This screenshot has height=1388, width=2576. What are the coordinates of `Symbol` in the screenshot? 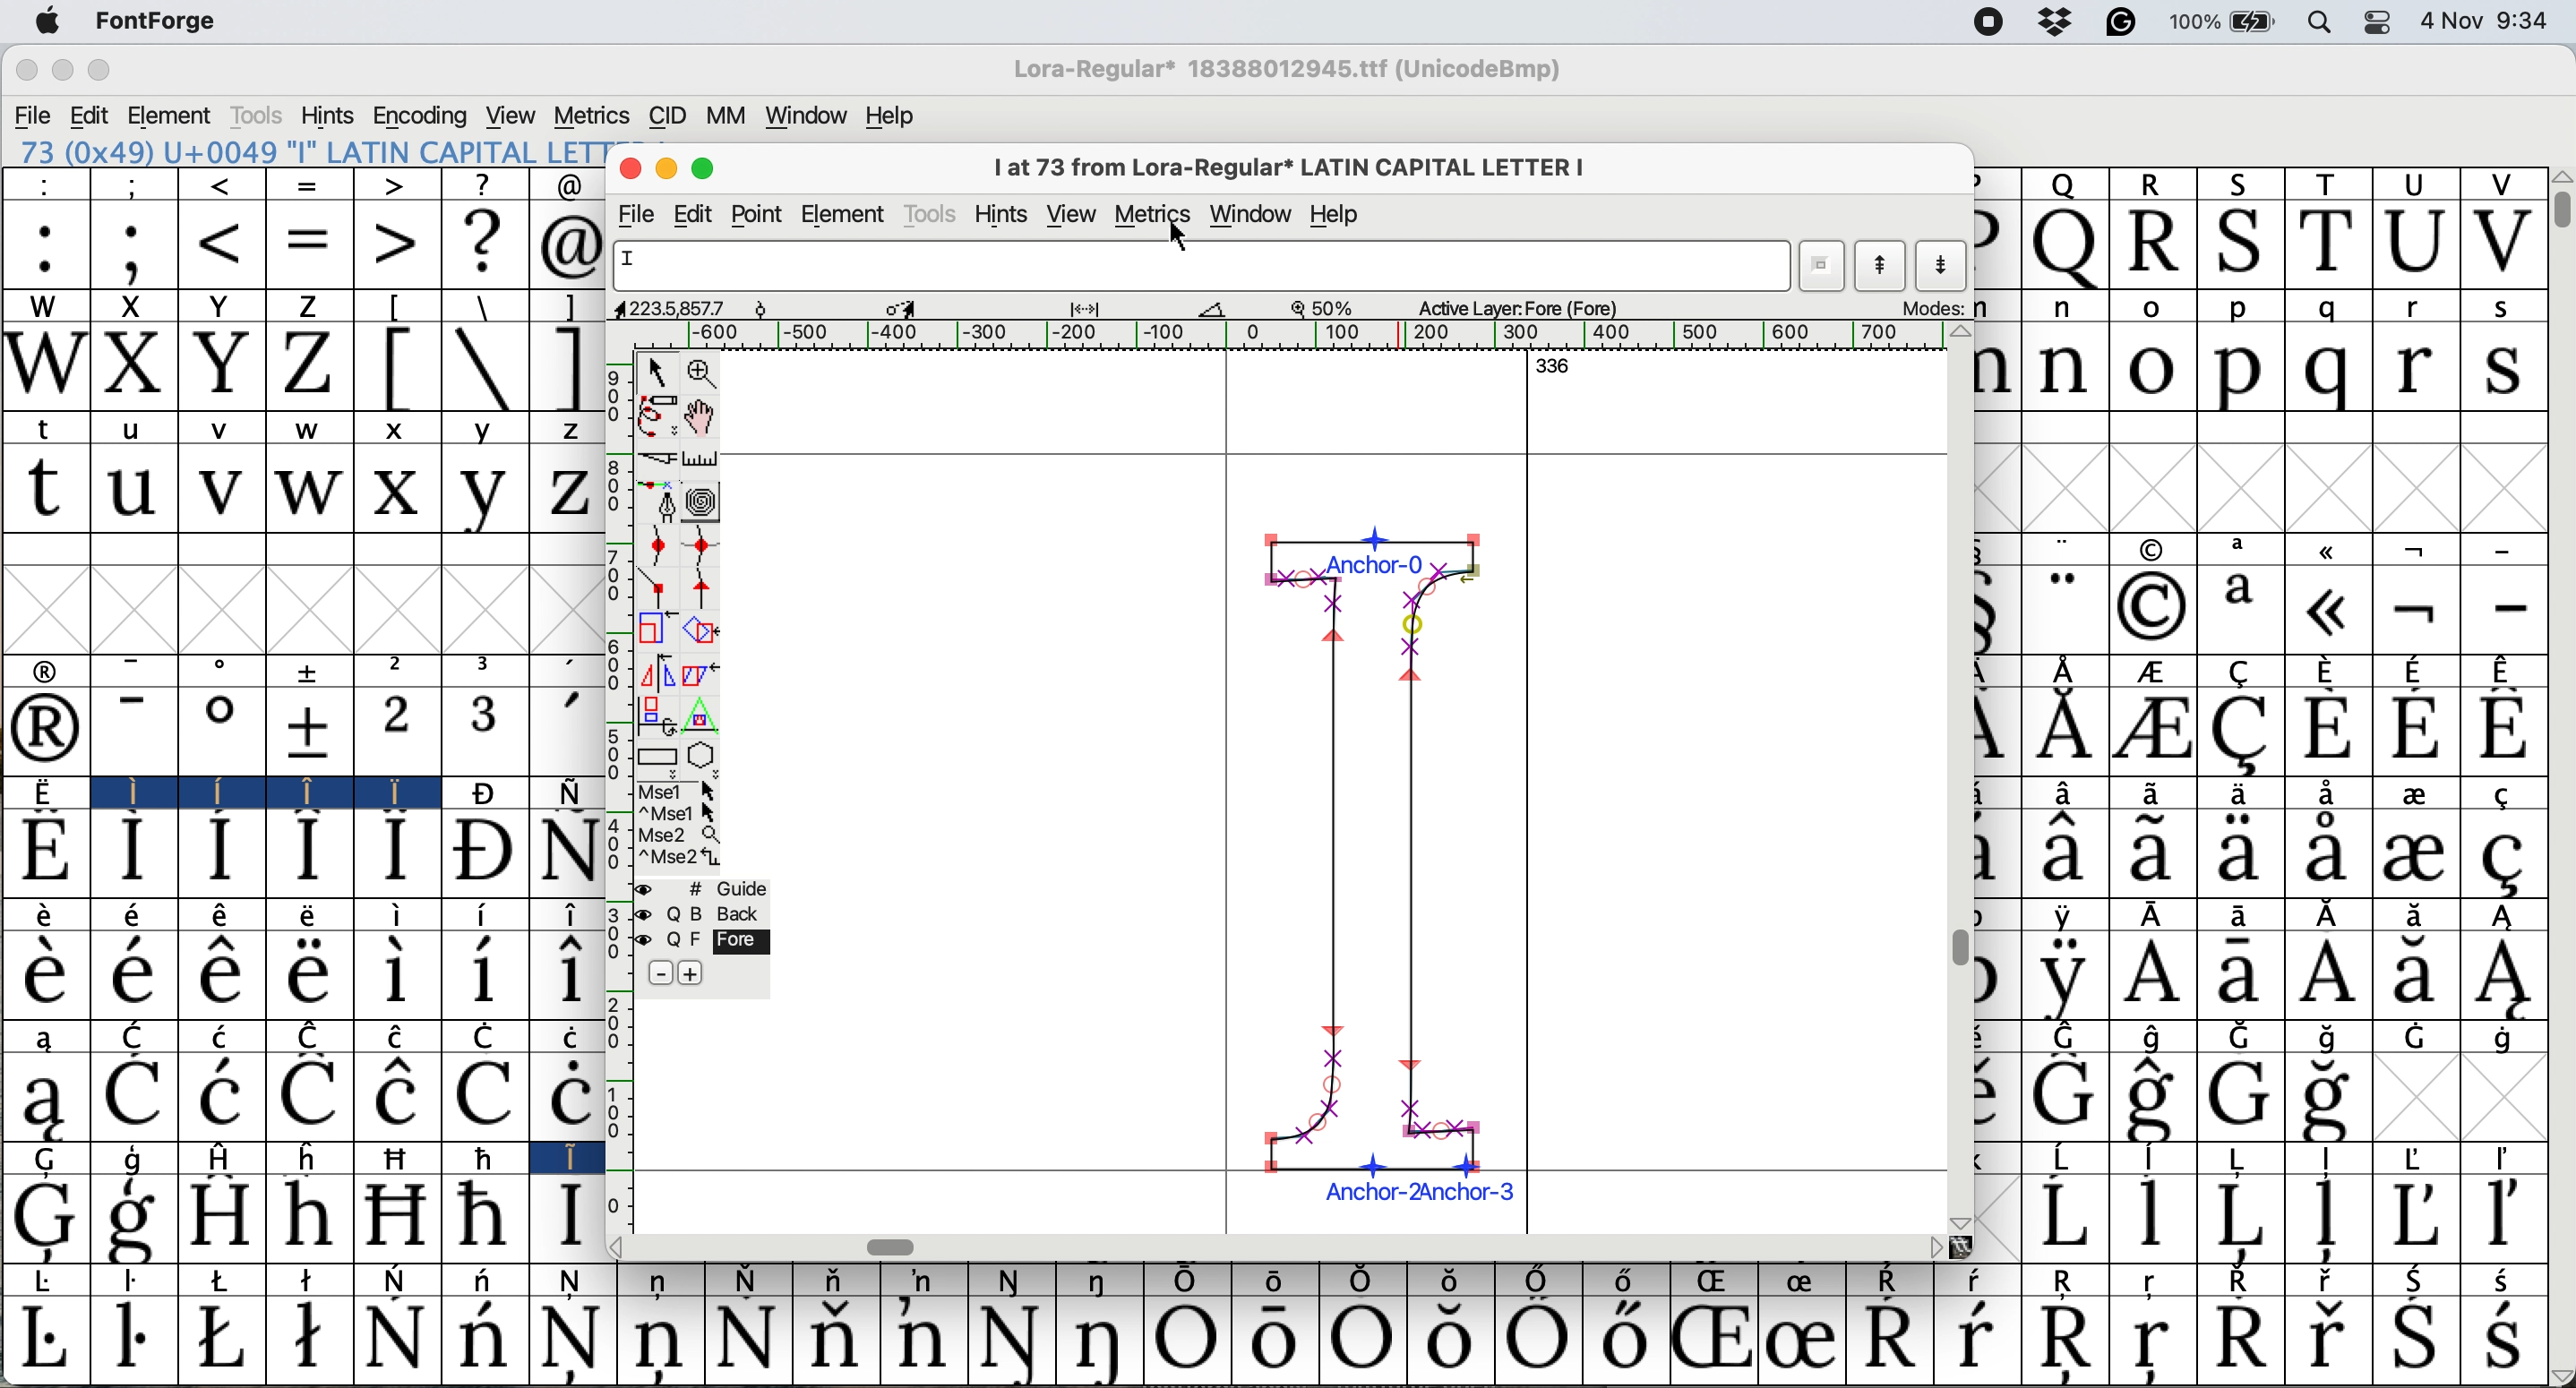 It's located at (2066, 915).